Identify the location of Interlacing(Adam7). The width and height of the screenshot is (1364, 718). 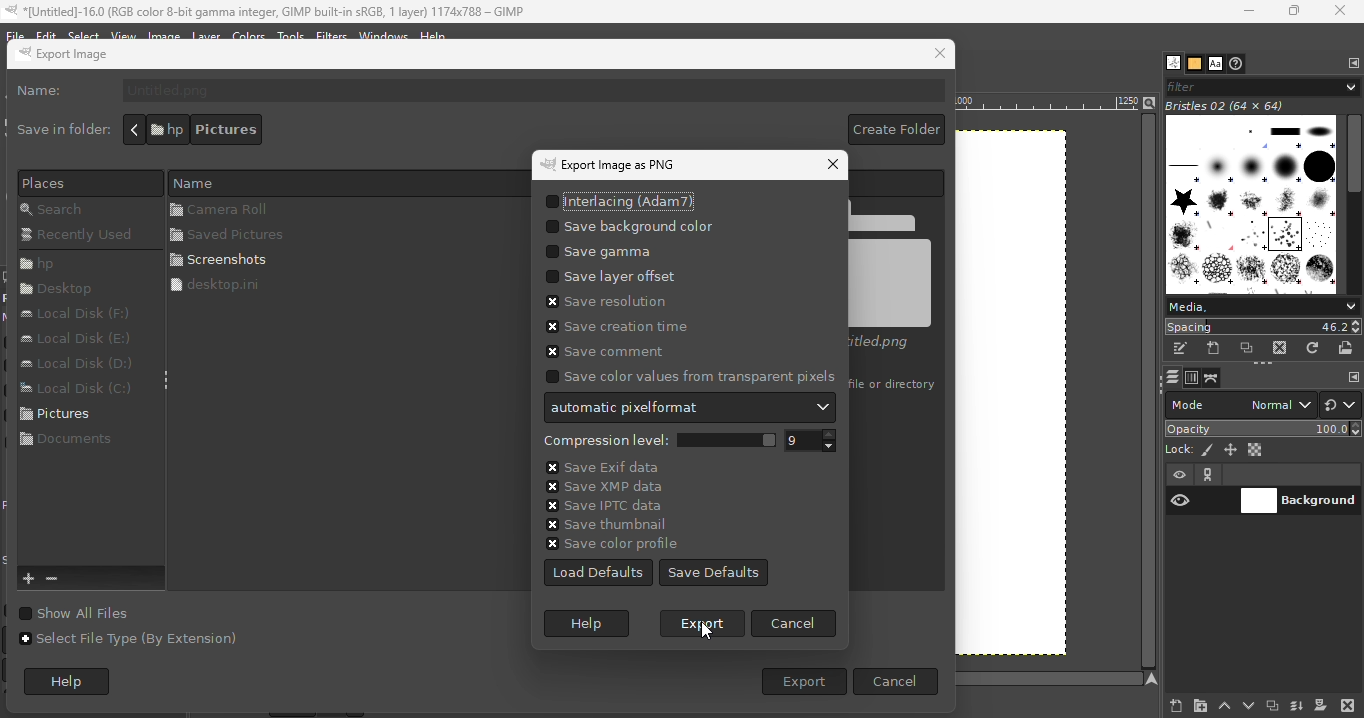
(622, 198).